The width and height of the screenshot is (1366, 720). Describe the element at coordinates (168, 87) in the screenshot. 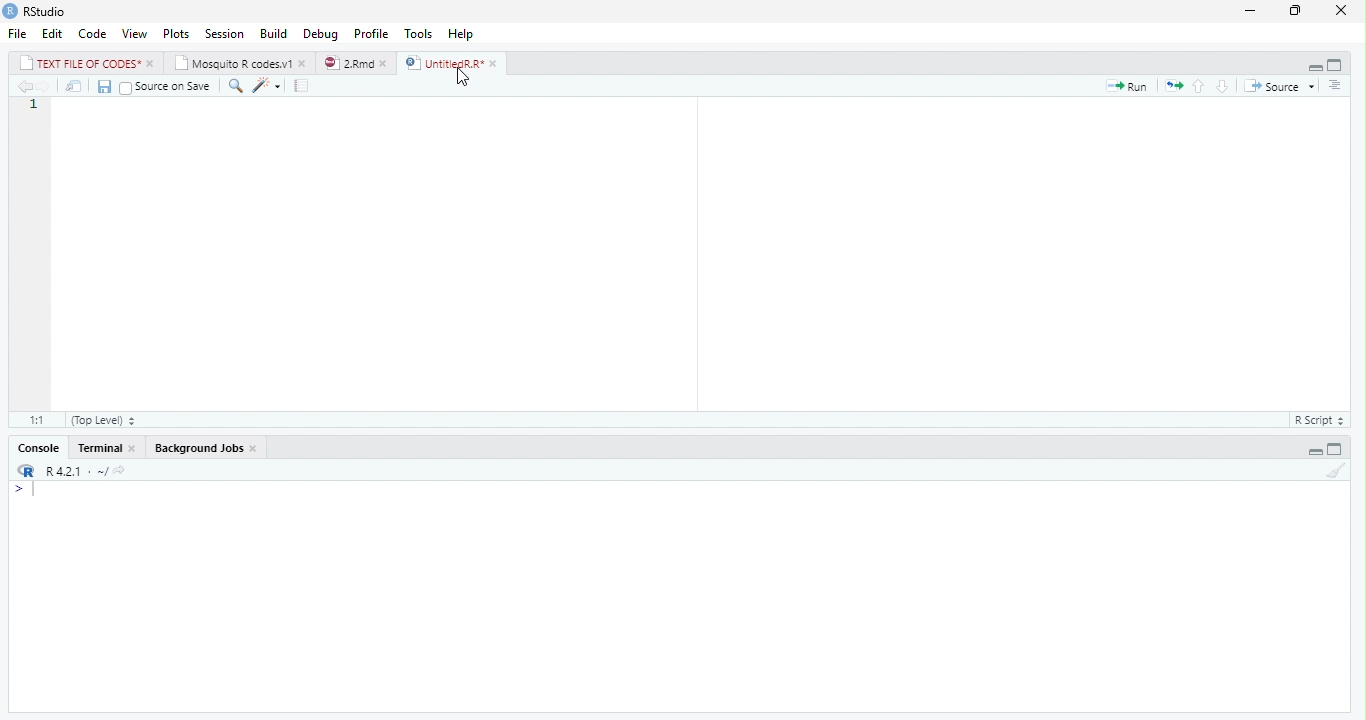

I see `Source on Save` at that location.